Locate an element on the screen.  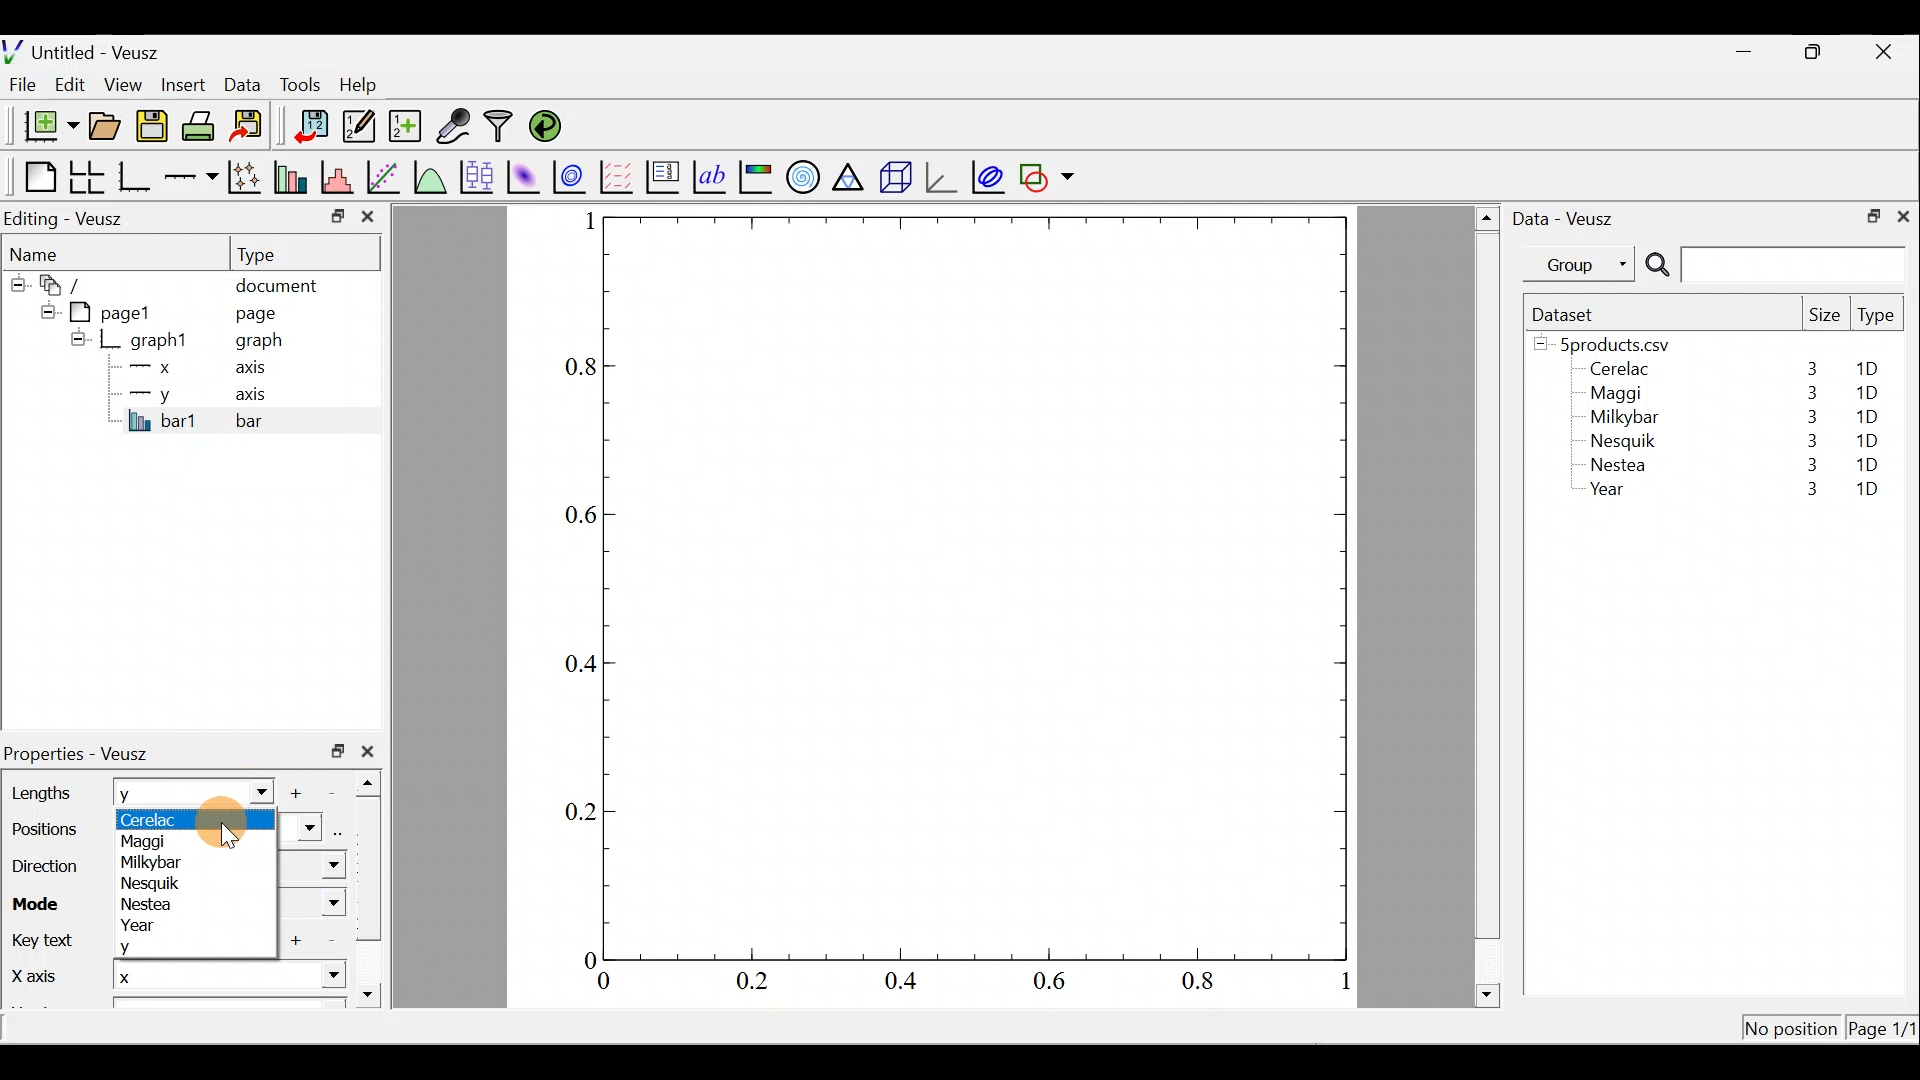
Arrange graphs in a grid is located at coordinates (86, 177).